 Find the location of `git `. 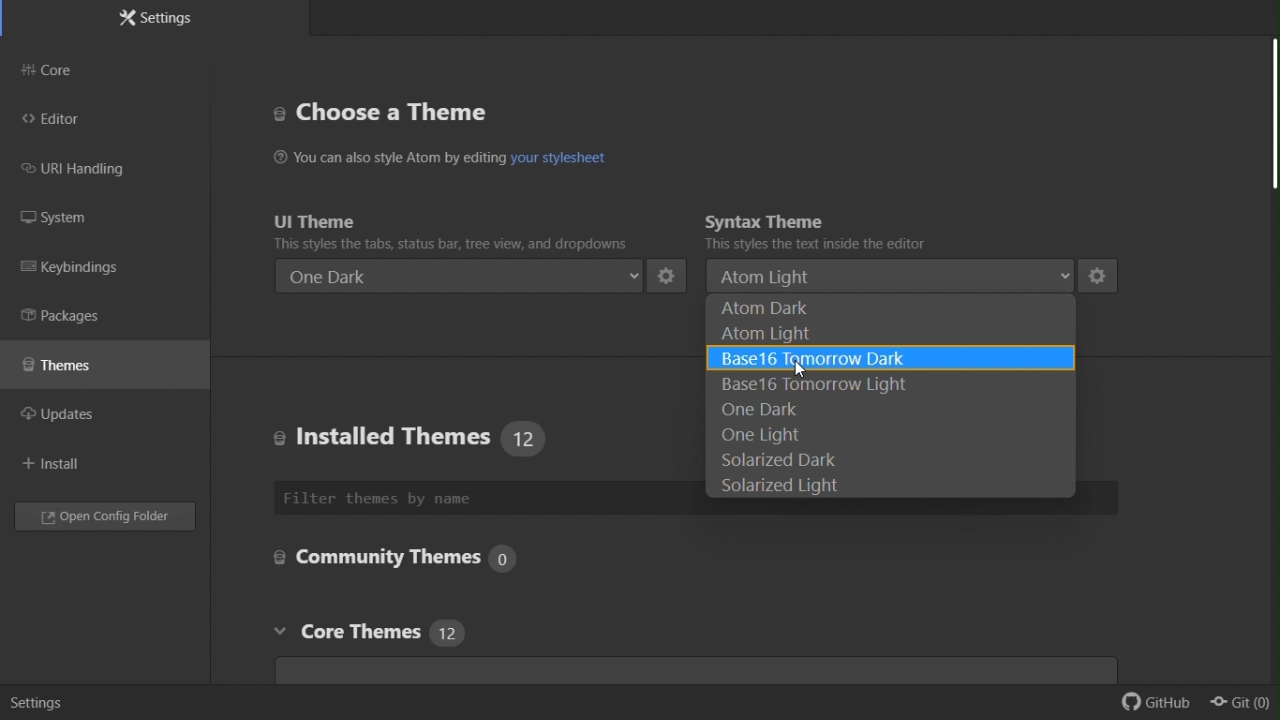

git  is located at coordinates (1246, 702).